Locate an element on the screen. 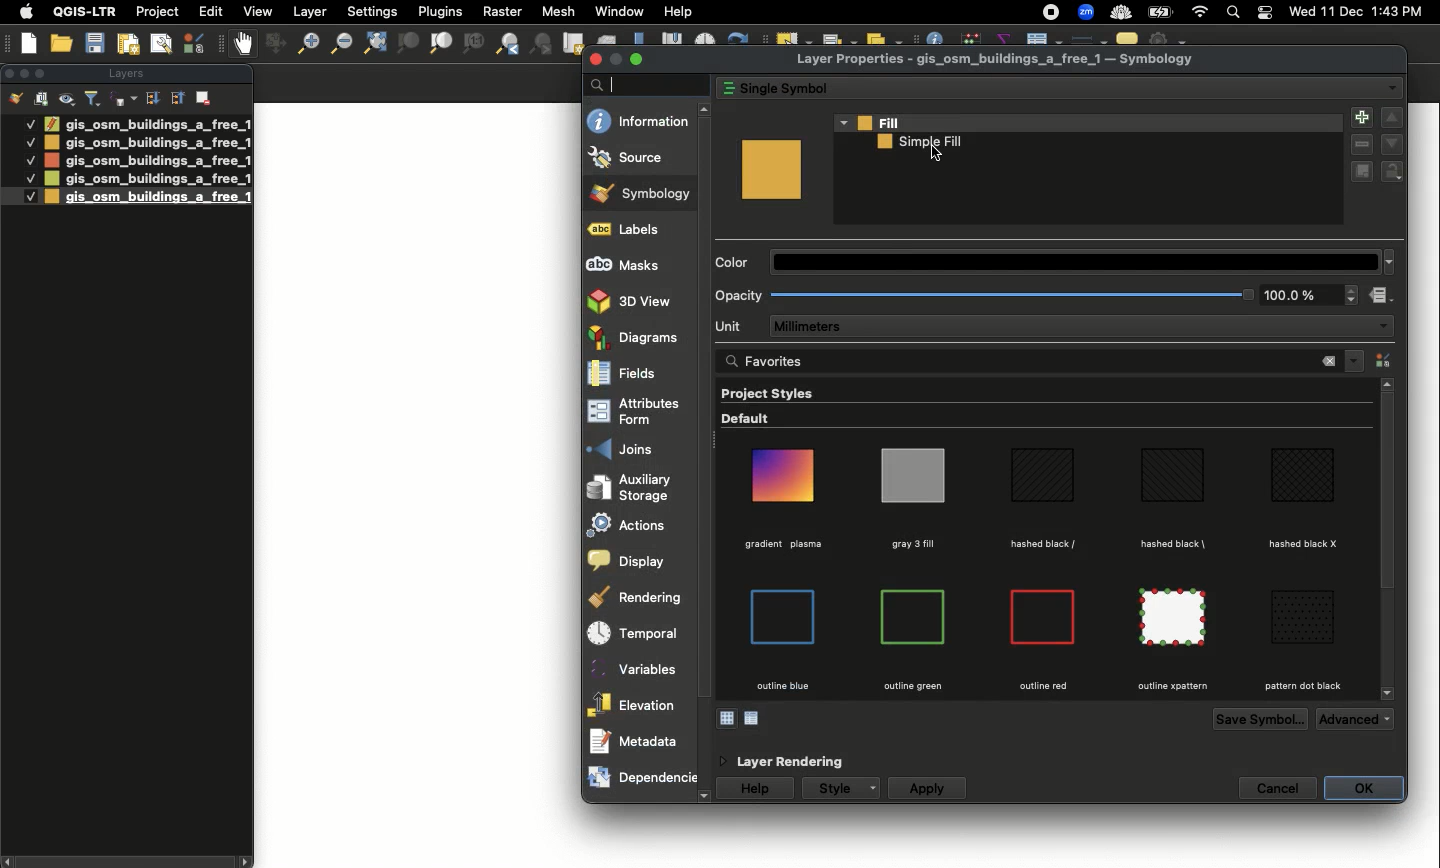 This screenshot has height=868, width=1440. Wif is located at coordinates (1200, 13).